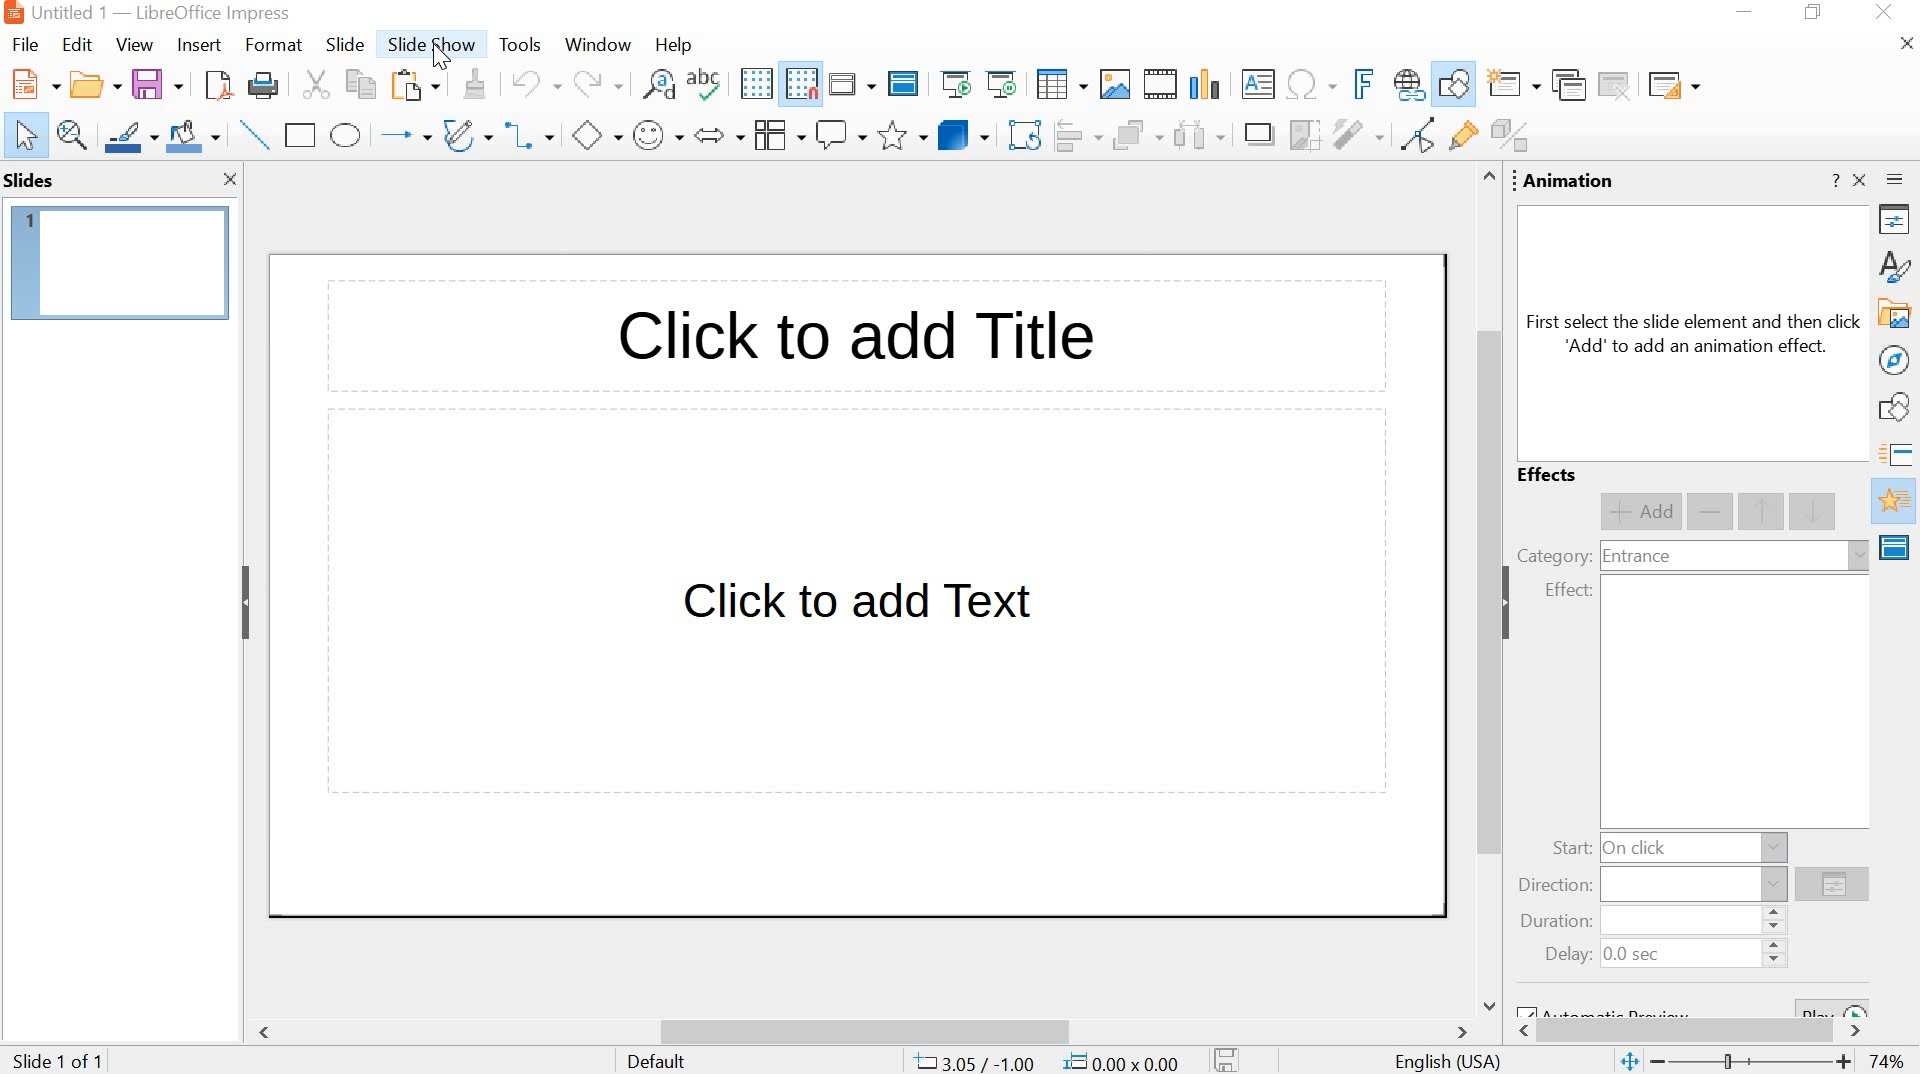  I want to click on animation, so click(1570, 182).